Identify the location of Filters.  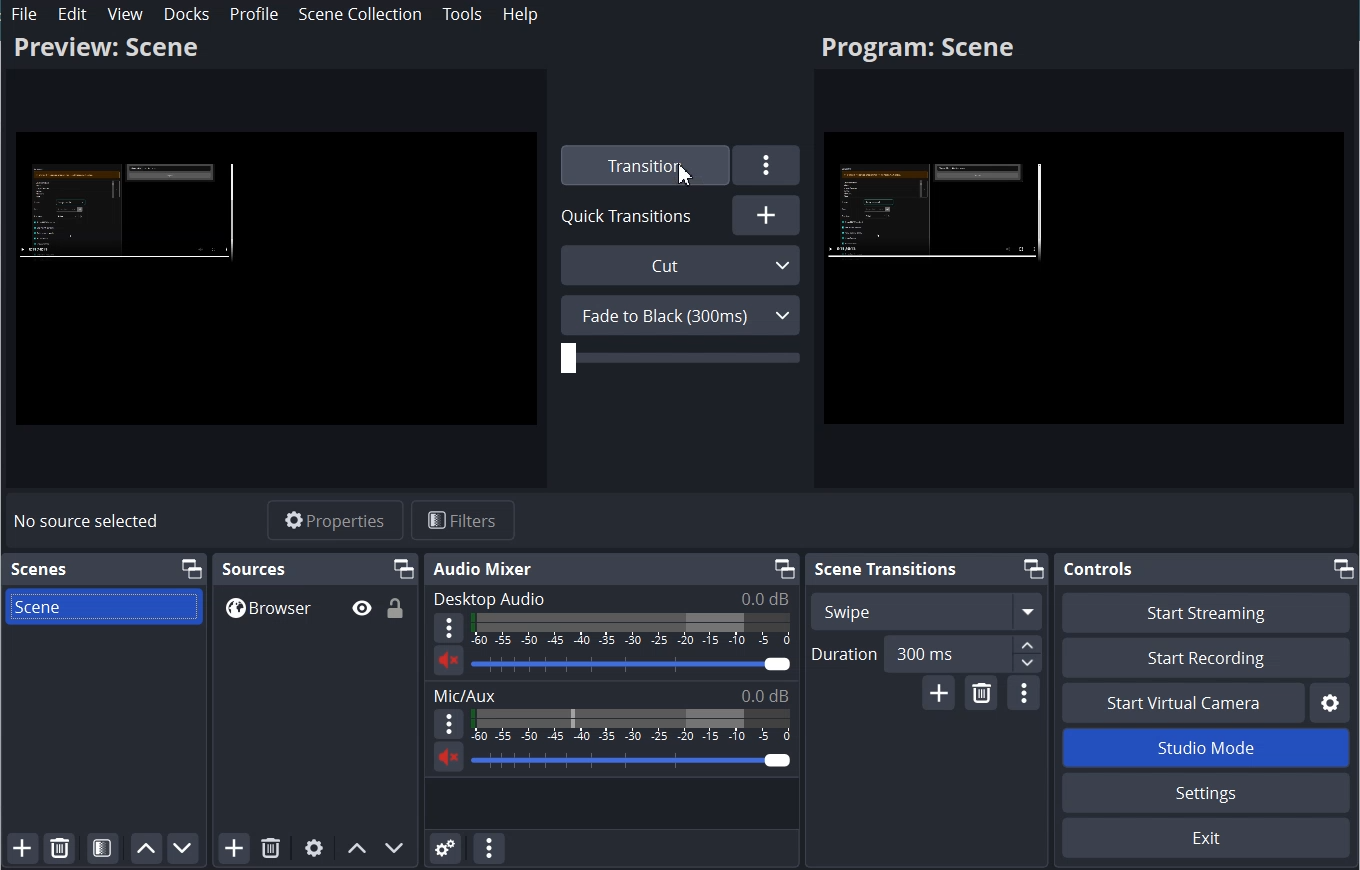
(463, 519).